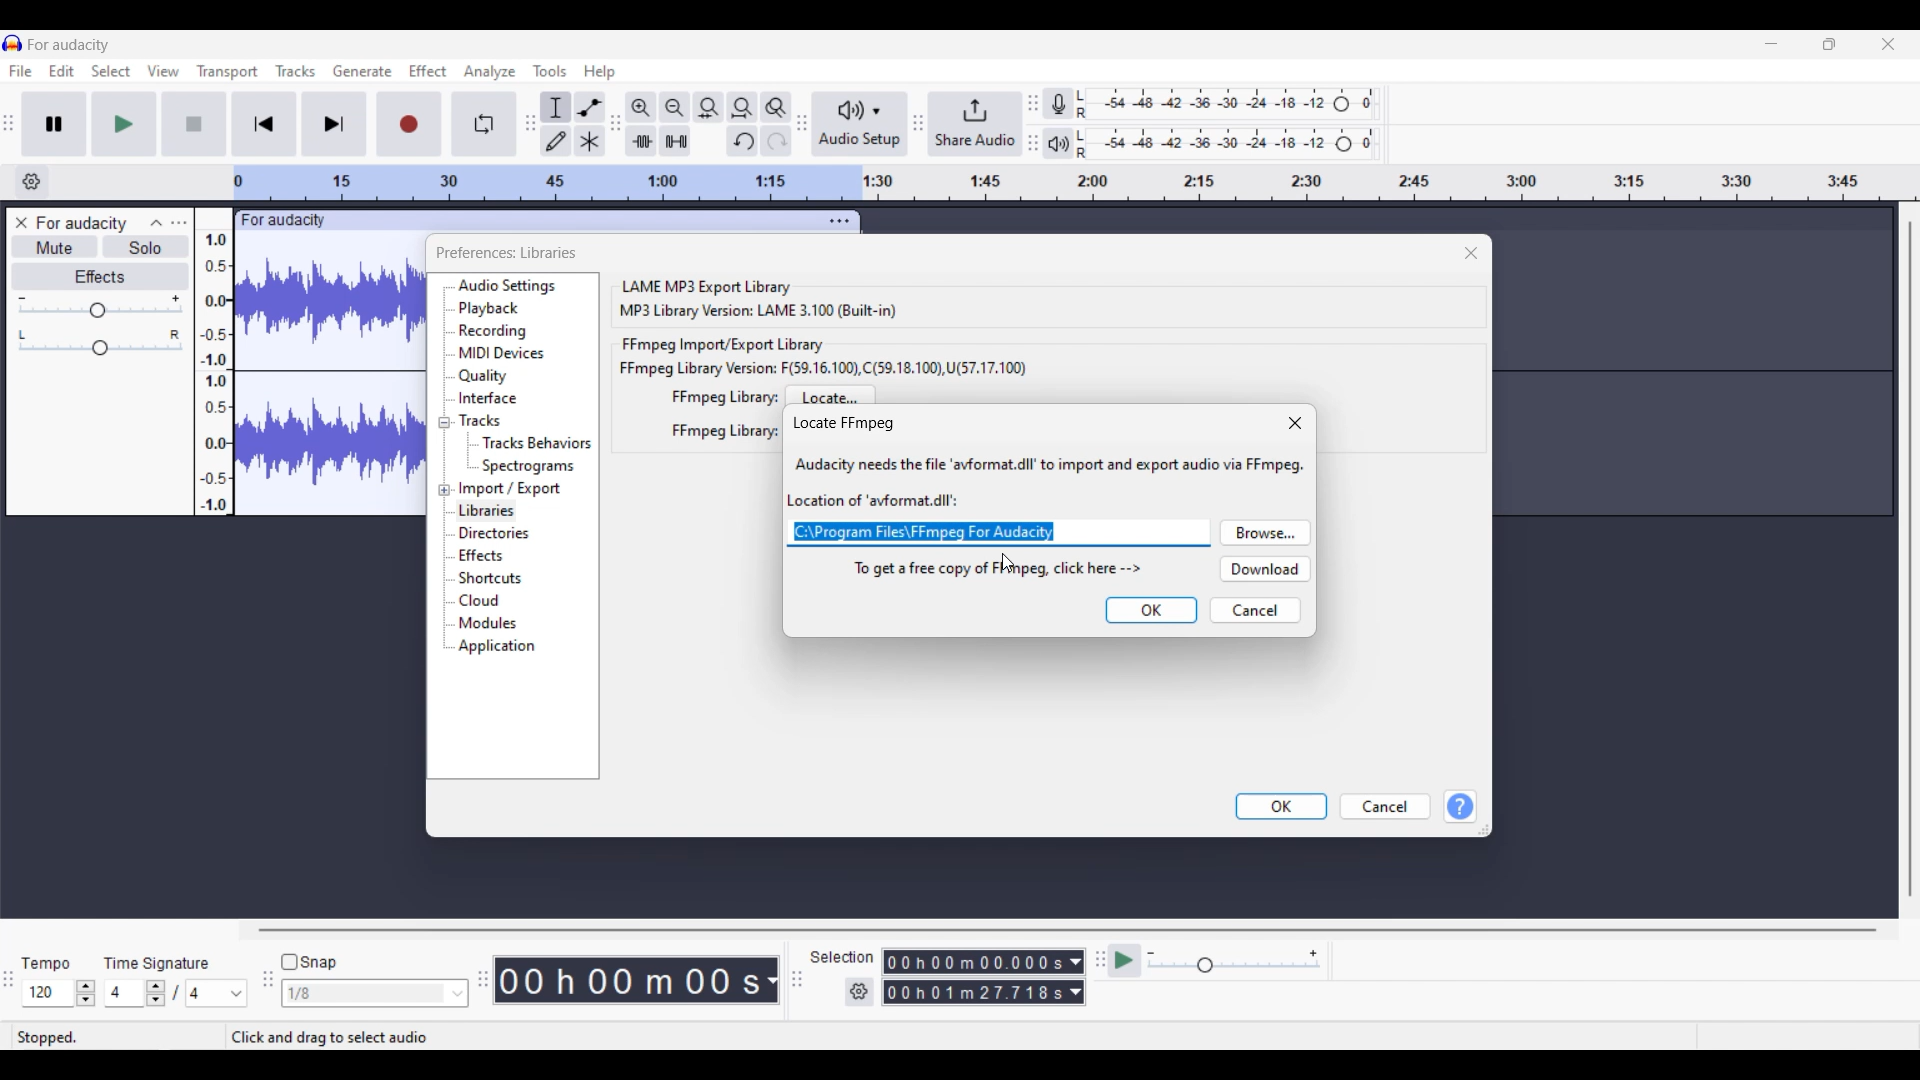  I want to click on Generate menu, so click(363, 71).